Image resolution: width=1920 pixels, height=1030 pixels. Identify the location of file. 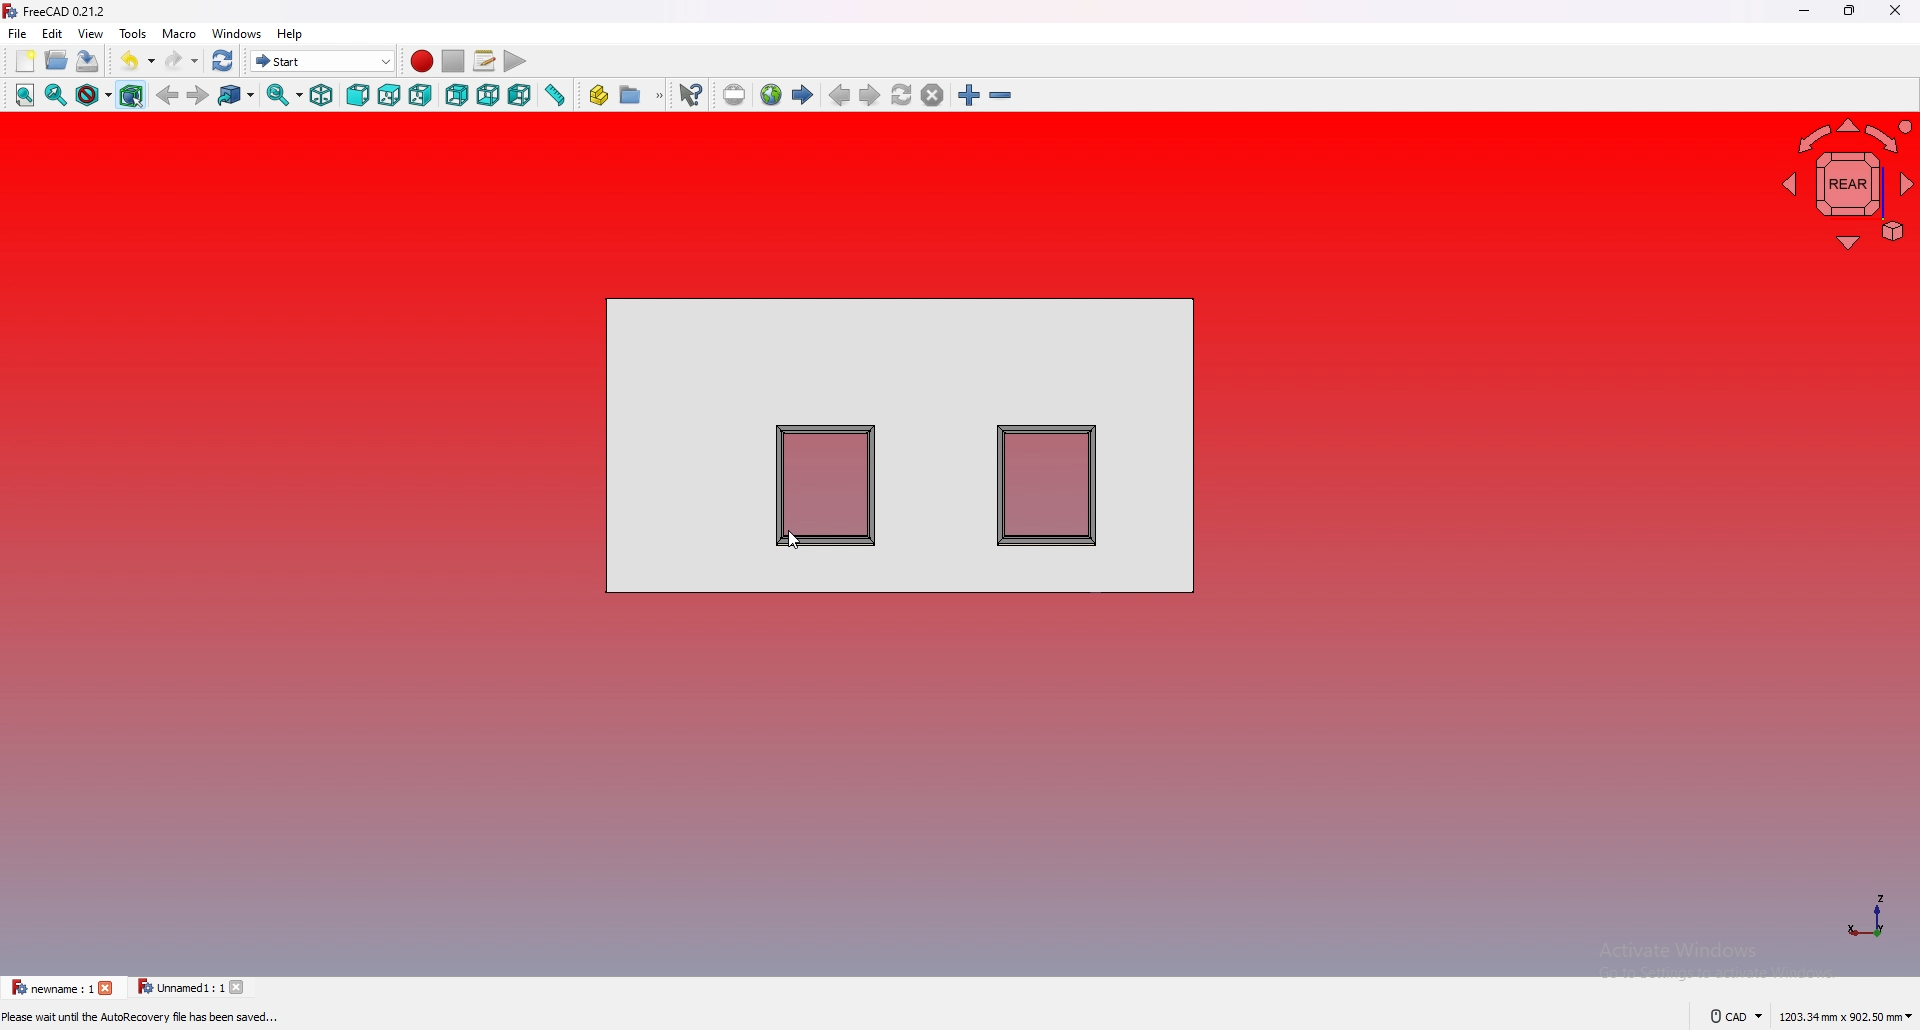
(19, 33).